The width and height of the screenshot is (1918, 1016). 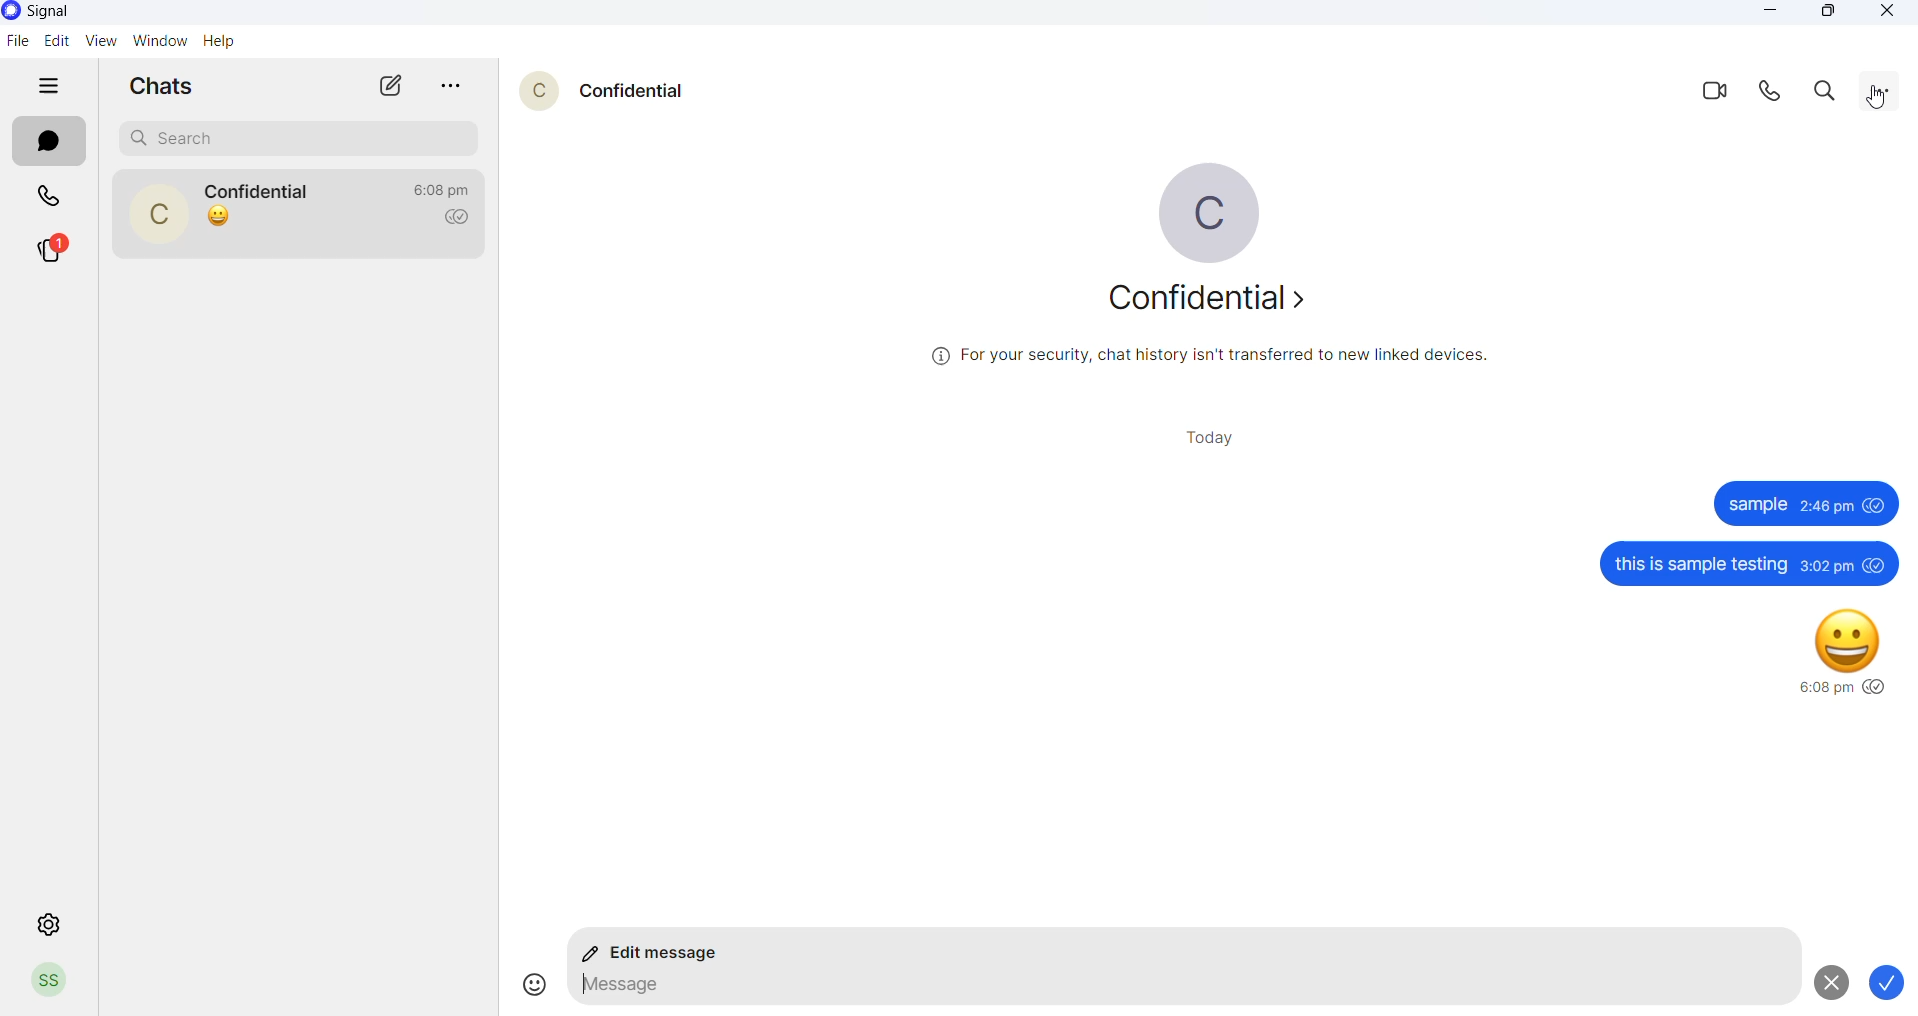 What do you see at coordinates (95, 41) in the screenshot?
I see `view` at bounding box center [95, 41].